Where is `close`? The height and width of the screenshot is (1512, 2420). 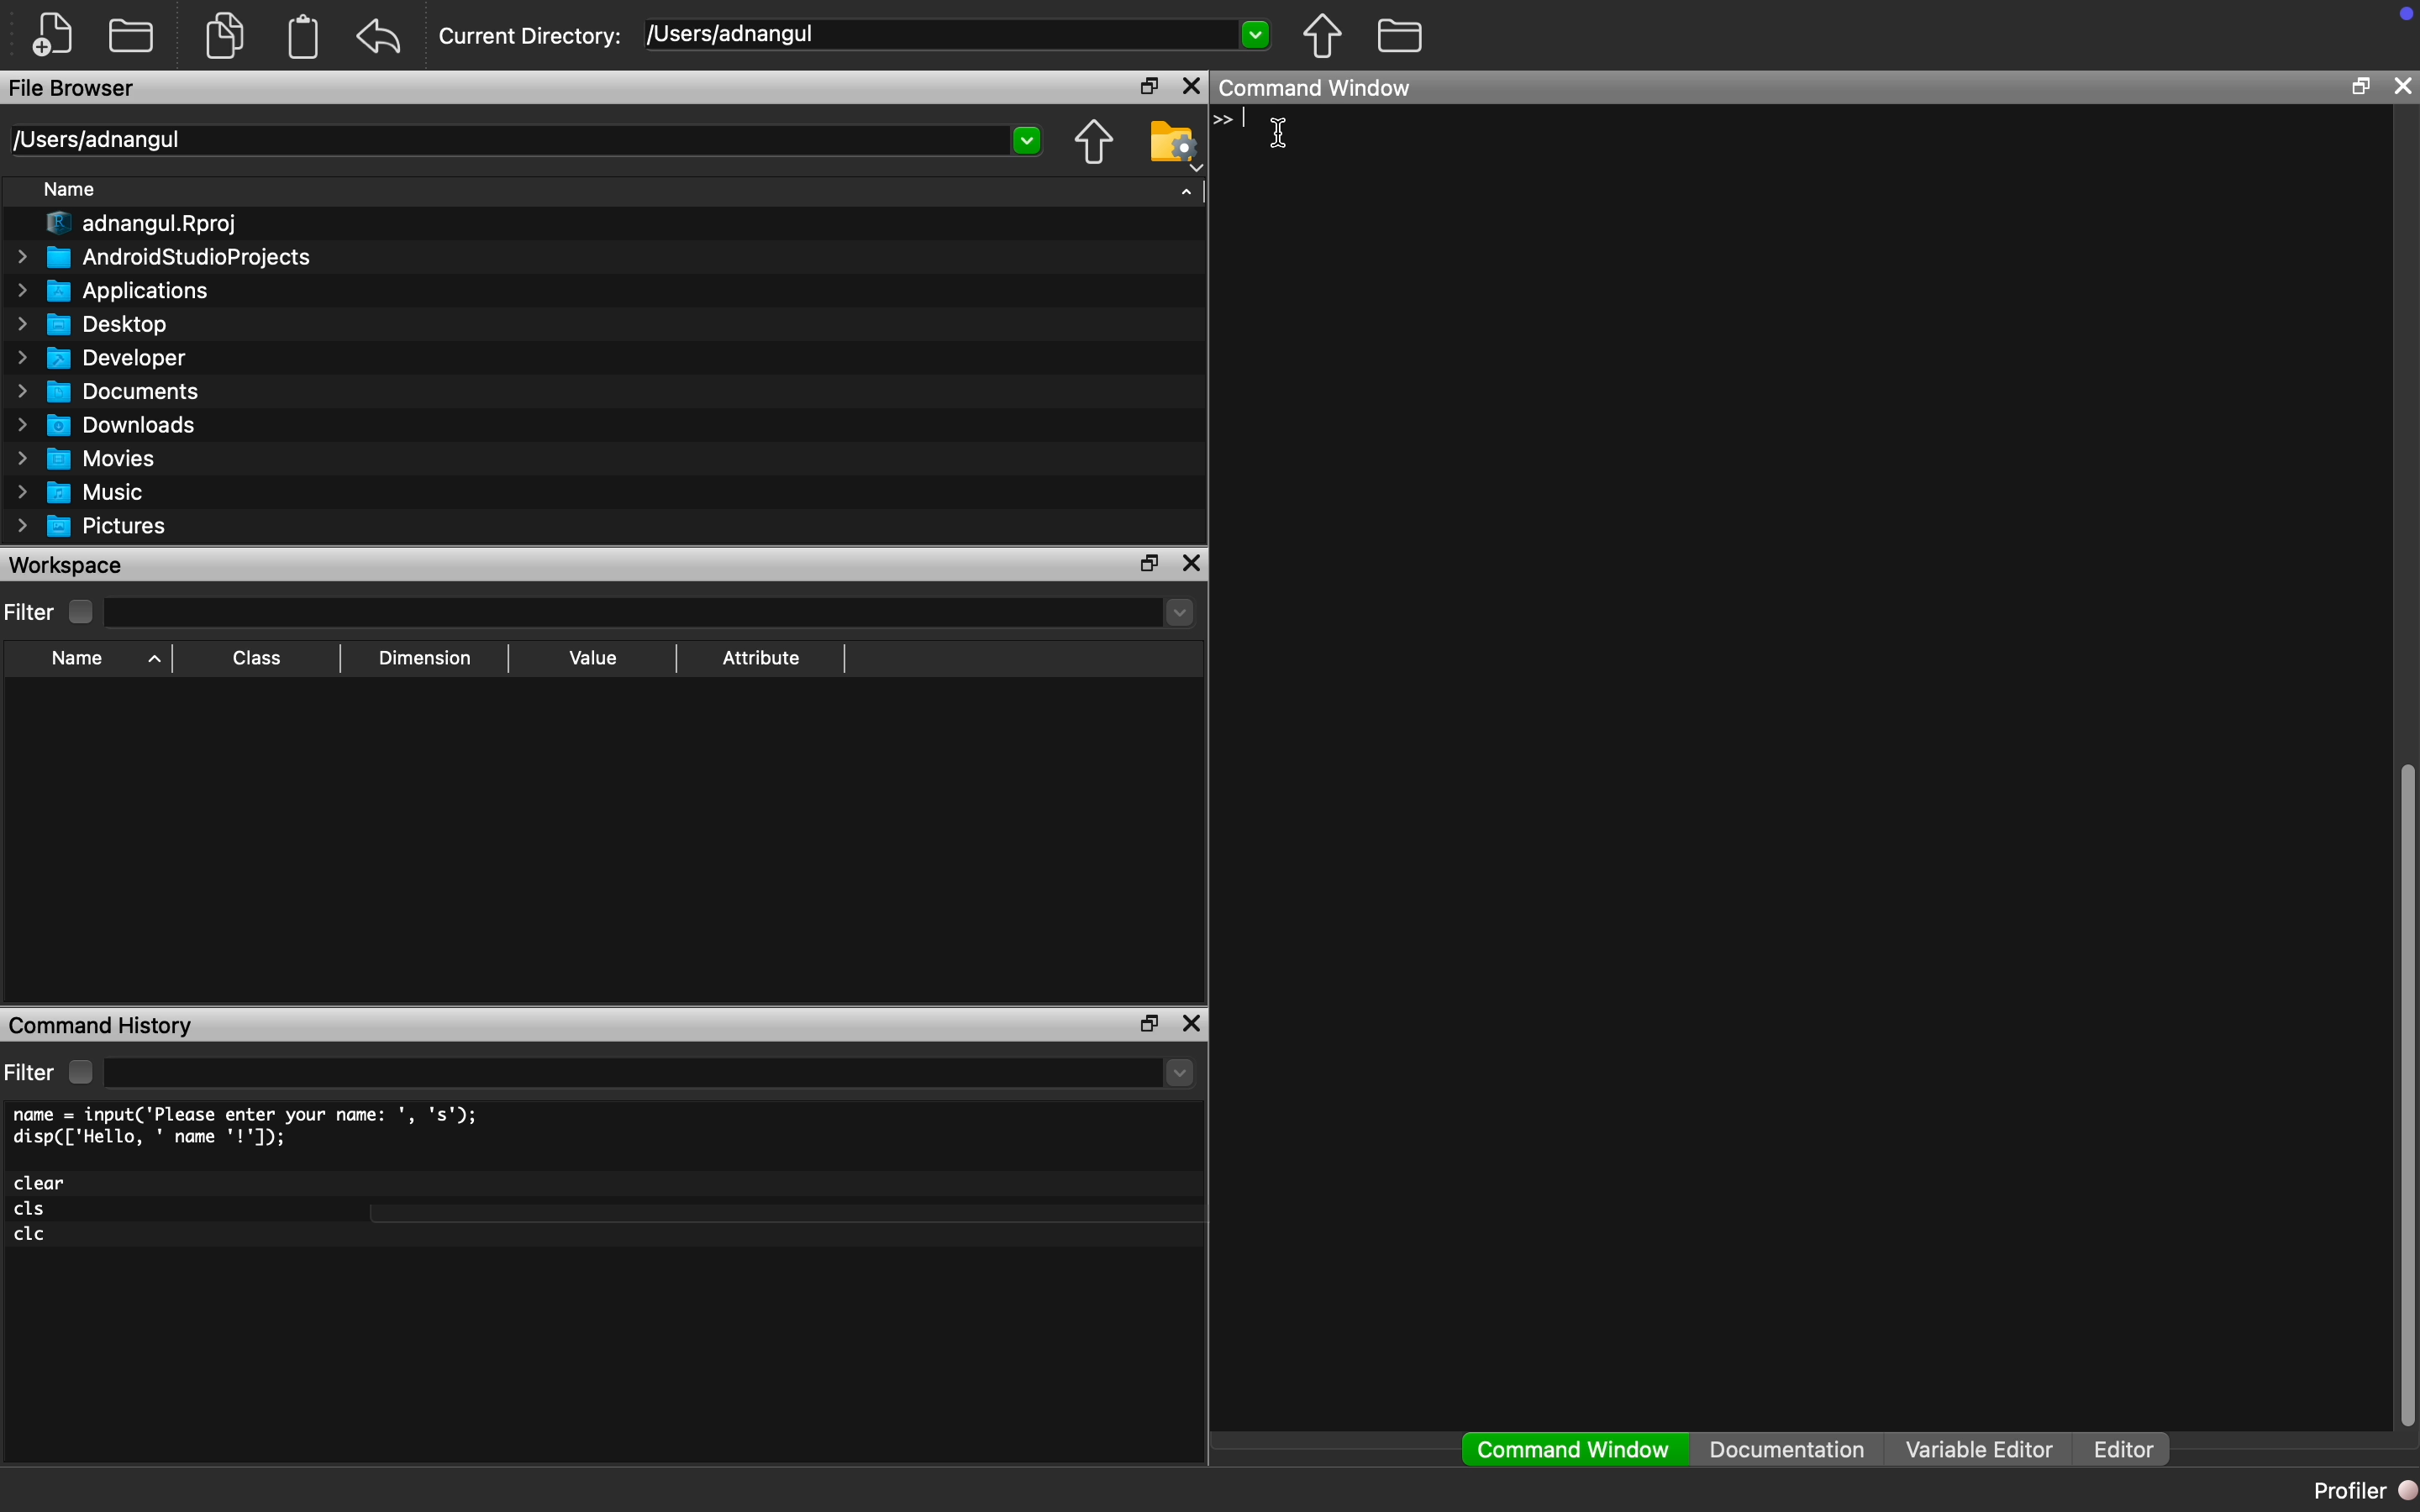 close is located at coordinates (1192, 87).